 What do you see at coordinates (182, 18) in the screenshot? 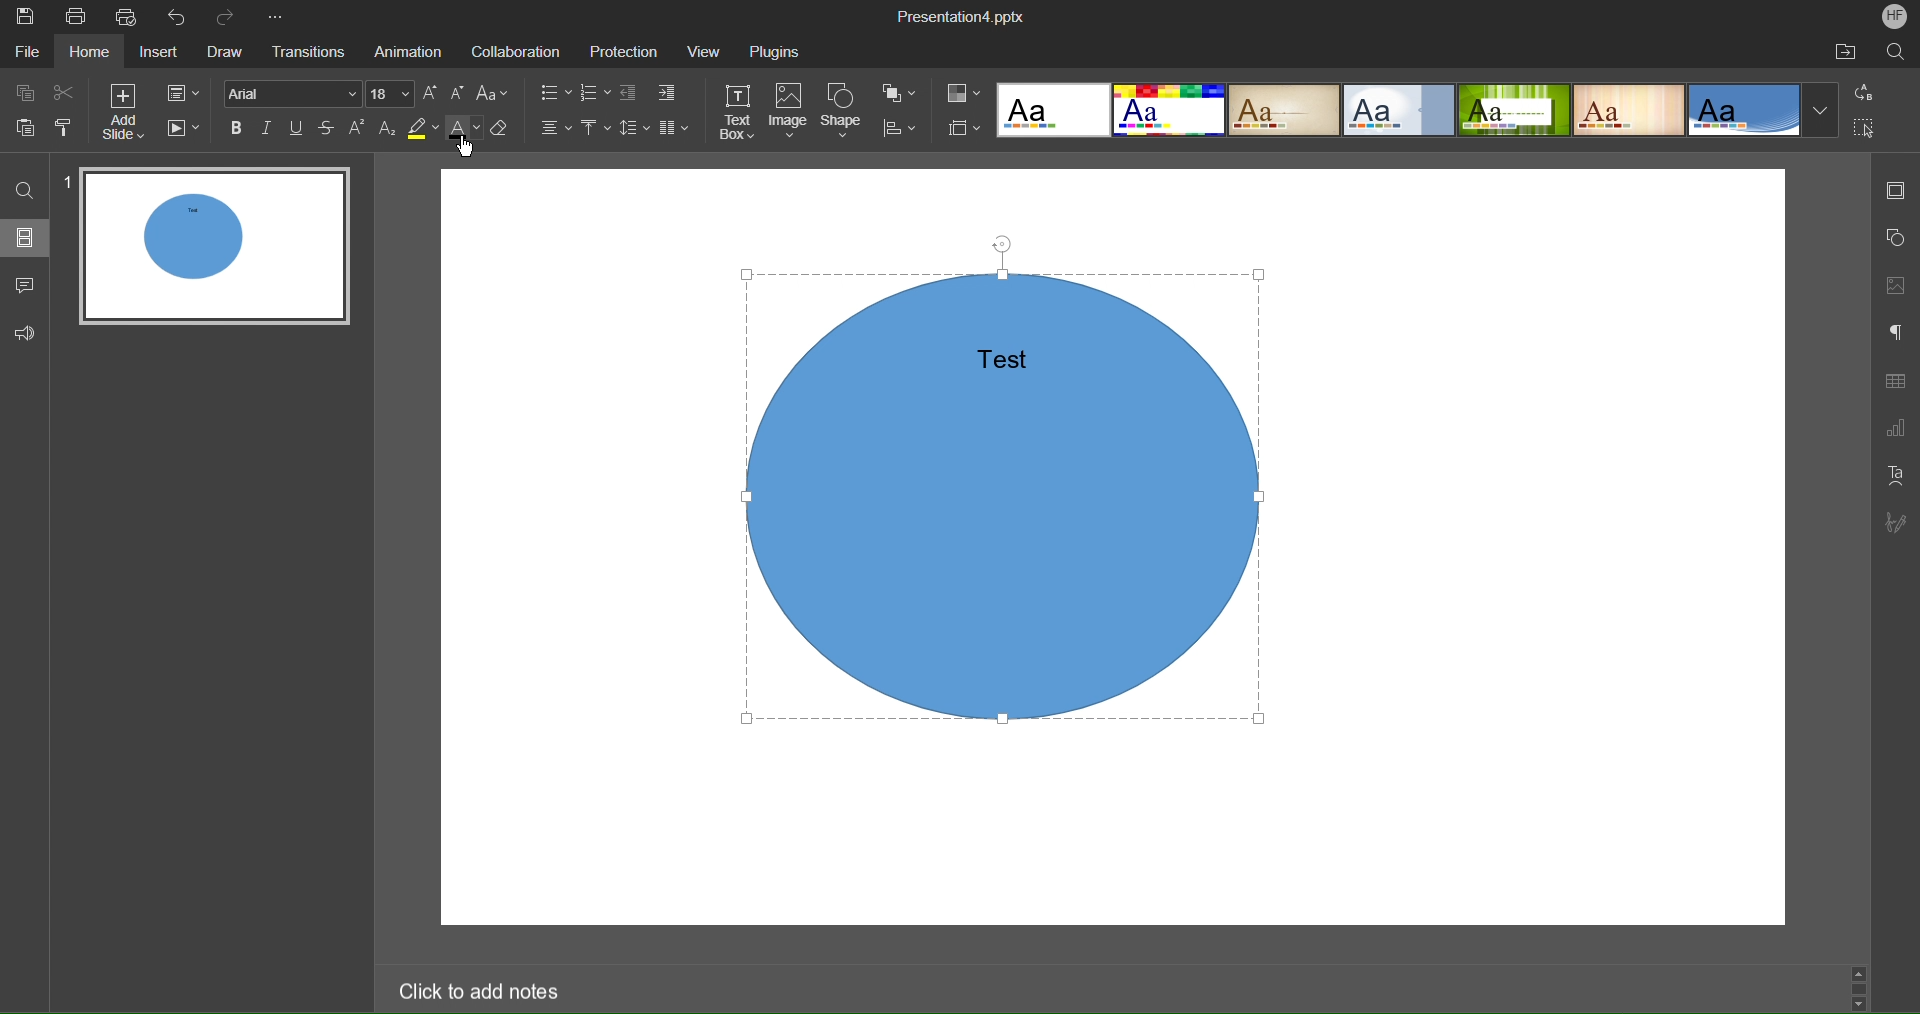
I see `Undo` at bounding box center [182, 18].